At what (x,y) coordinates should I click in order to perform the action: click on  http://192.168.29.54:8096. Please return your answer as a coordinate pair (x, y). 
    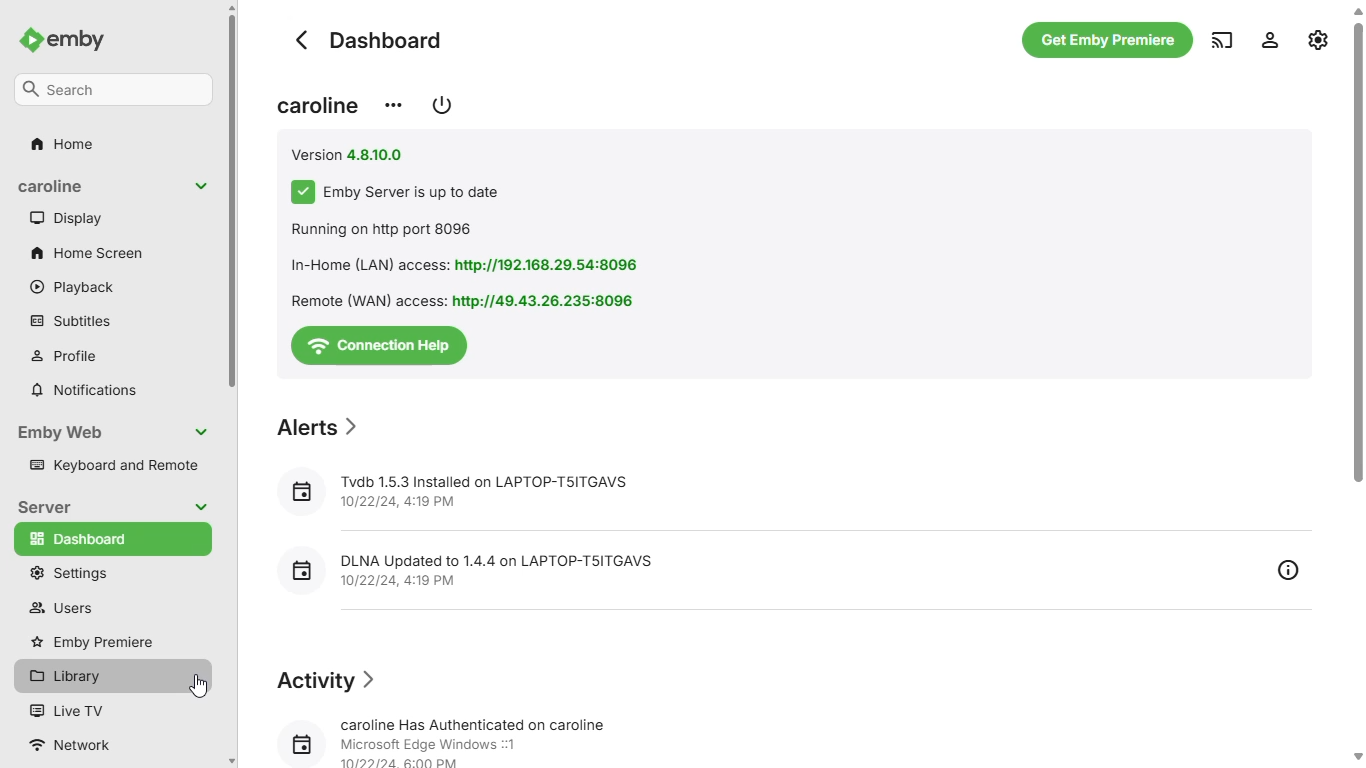
    Looking at the image, I should click on (549, 266).